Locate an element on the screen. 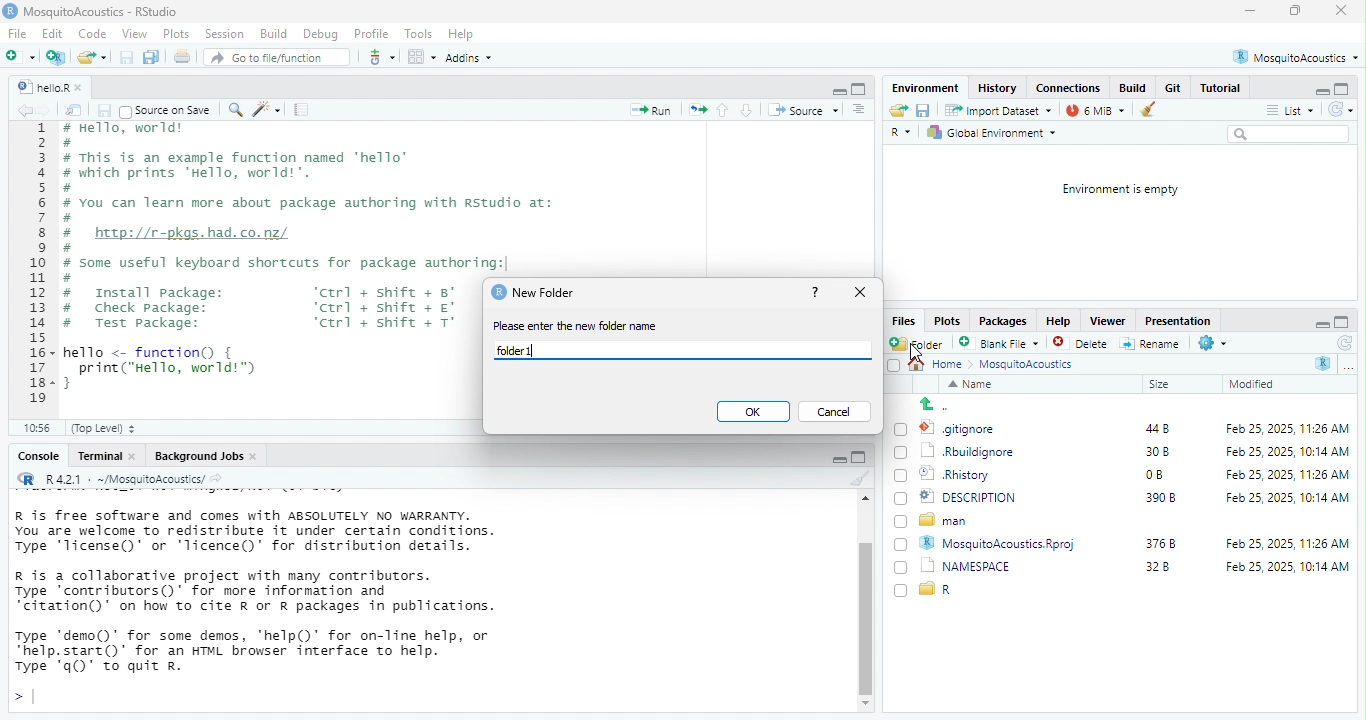 The width and height of the screenshot is (1366, 720). Session is located at coordinates (226, 35).